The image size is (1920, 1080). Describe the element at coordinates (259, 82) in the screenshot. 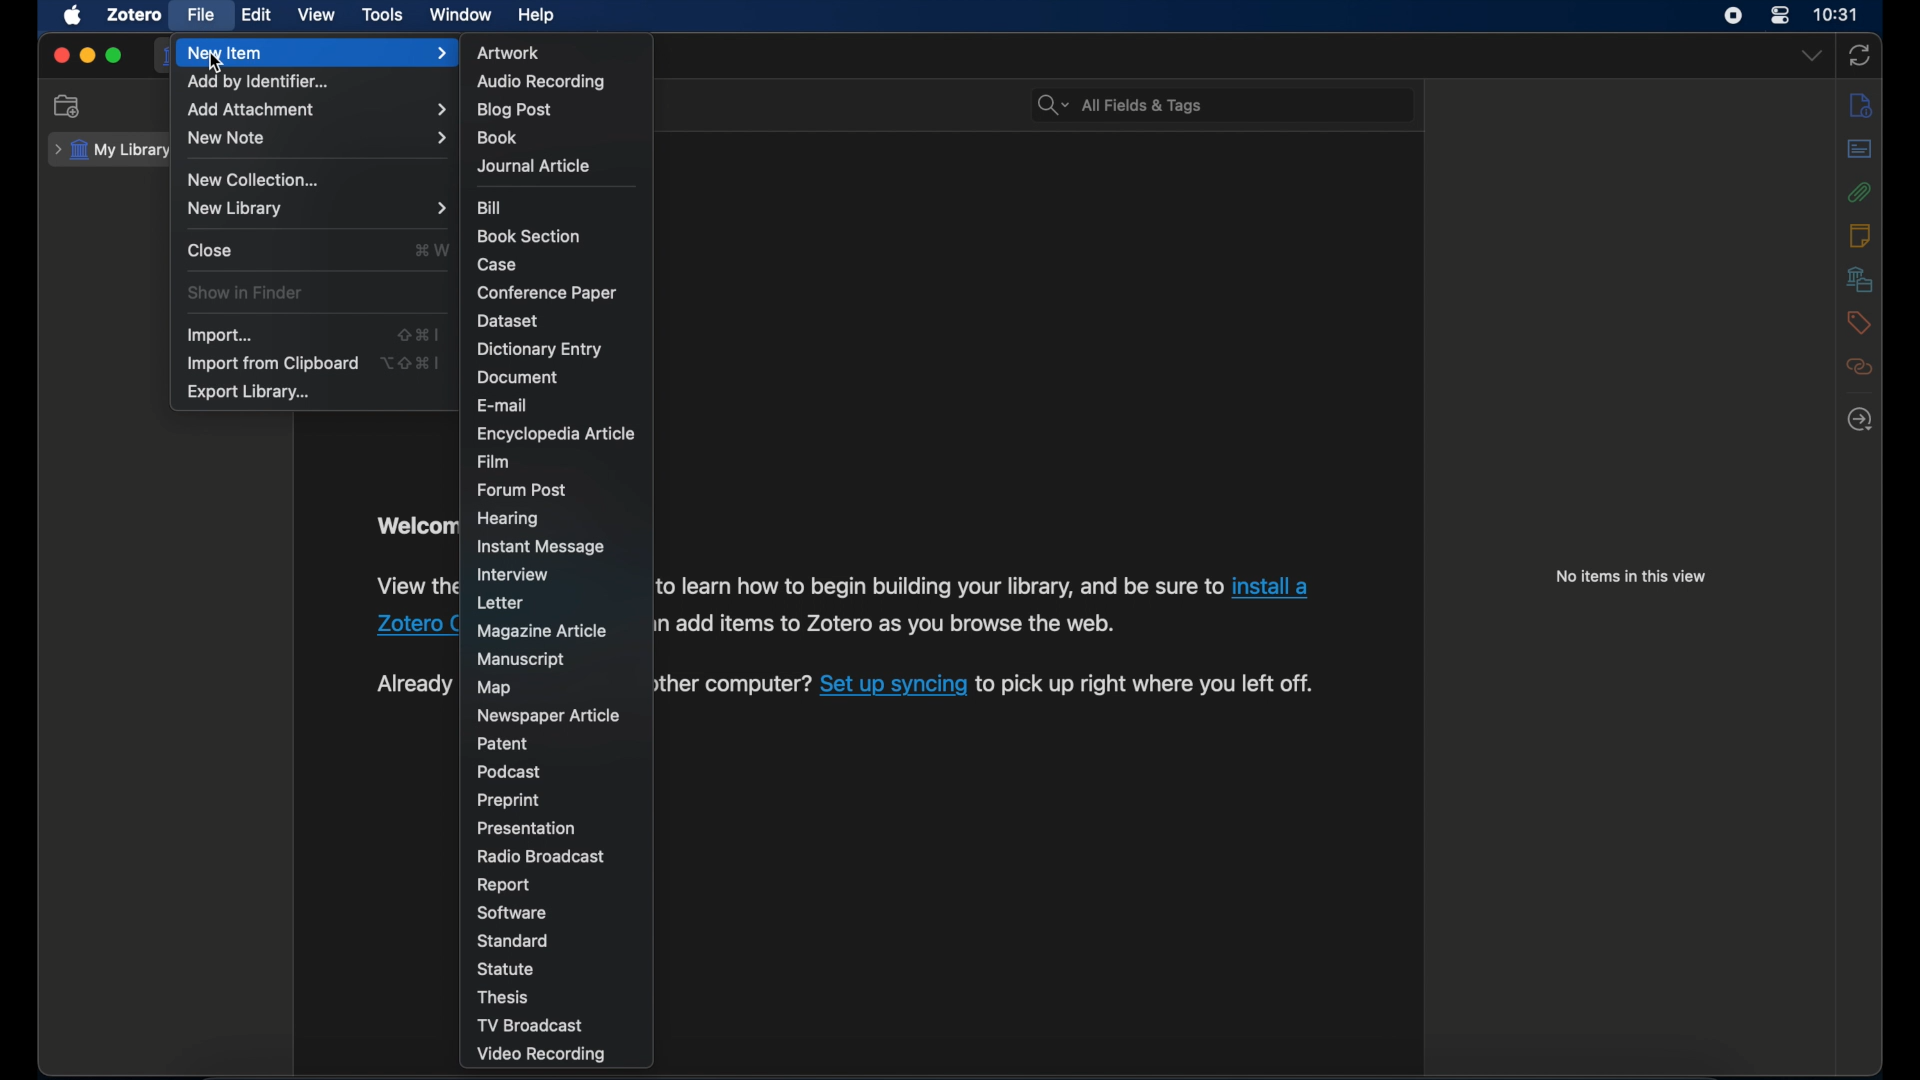

I see `add by identifier` at that location.